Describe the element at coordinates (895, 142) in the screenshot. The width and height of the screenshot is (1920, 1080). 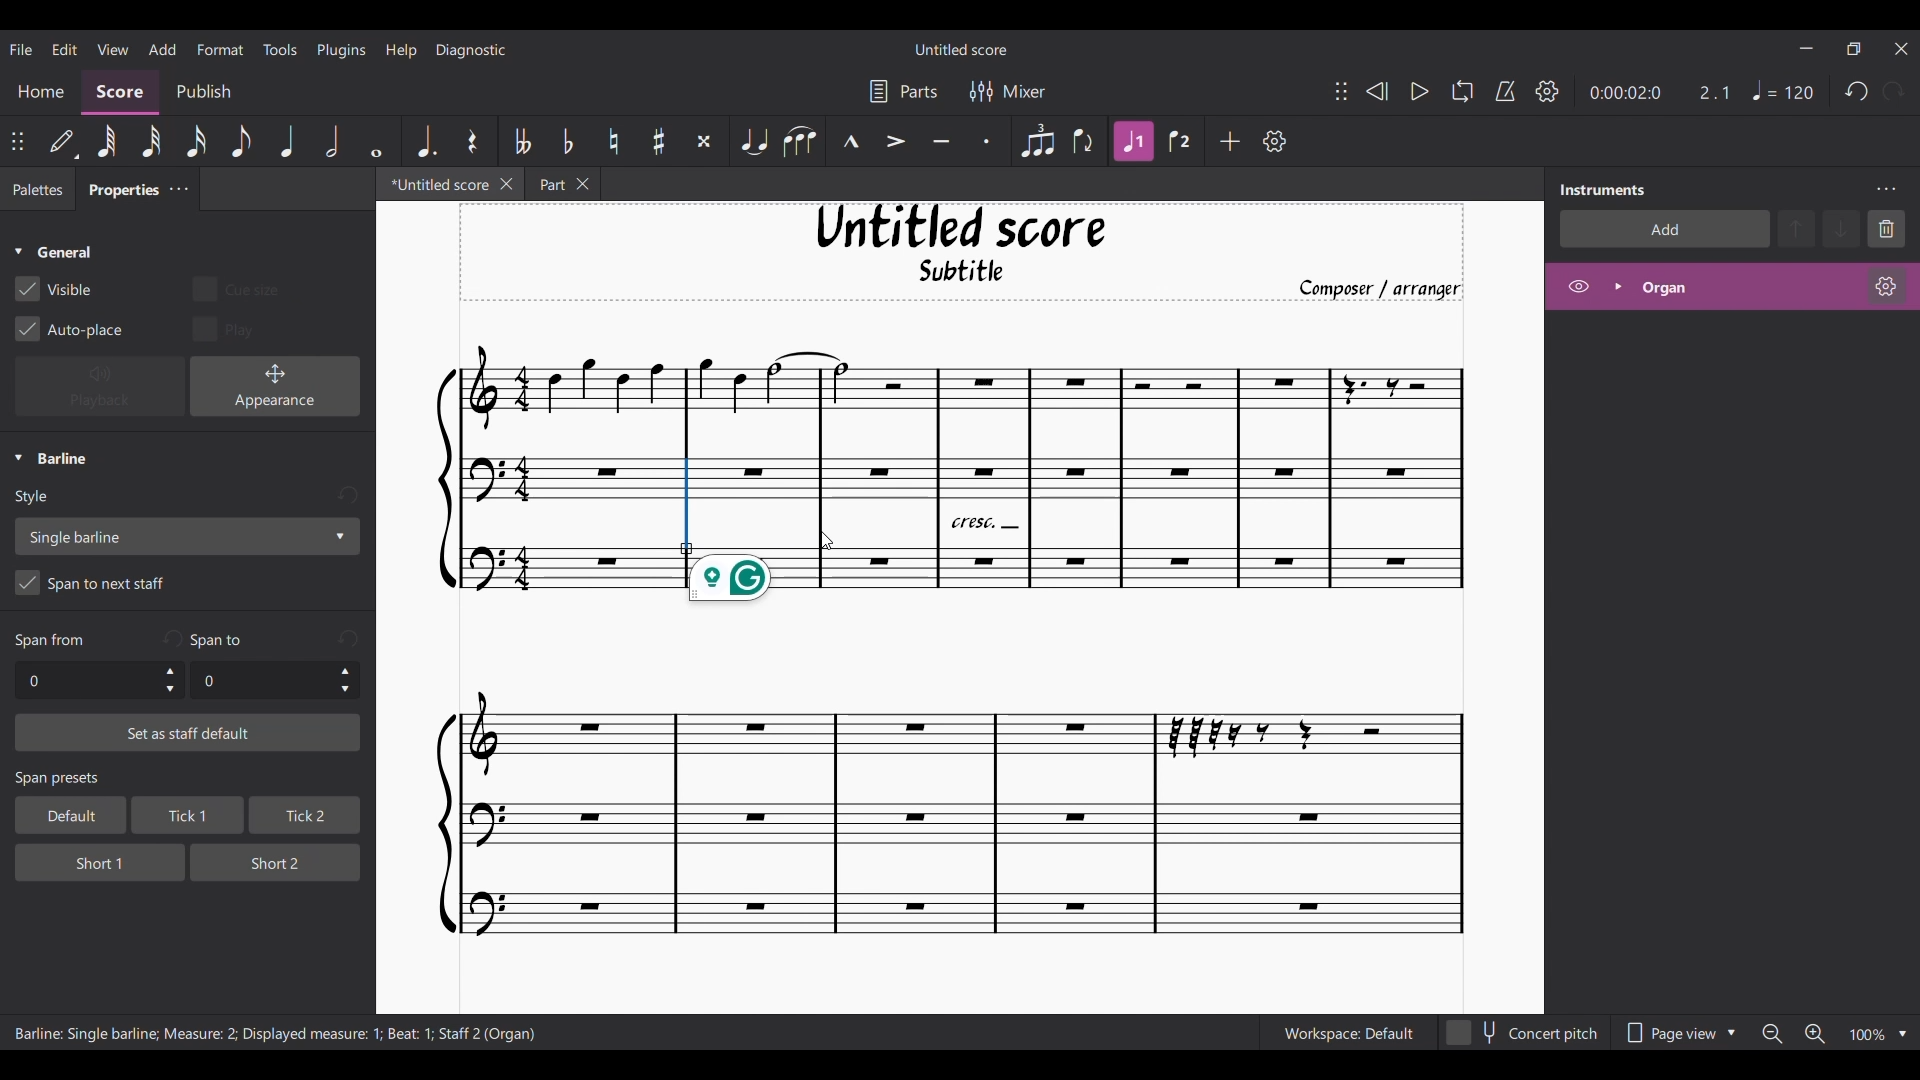
I see `Accent` at that location.